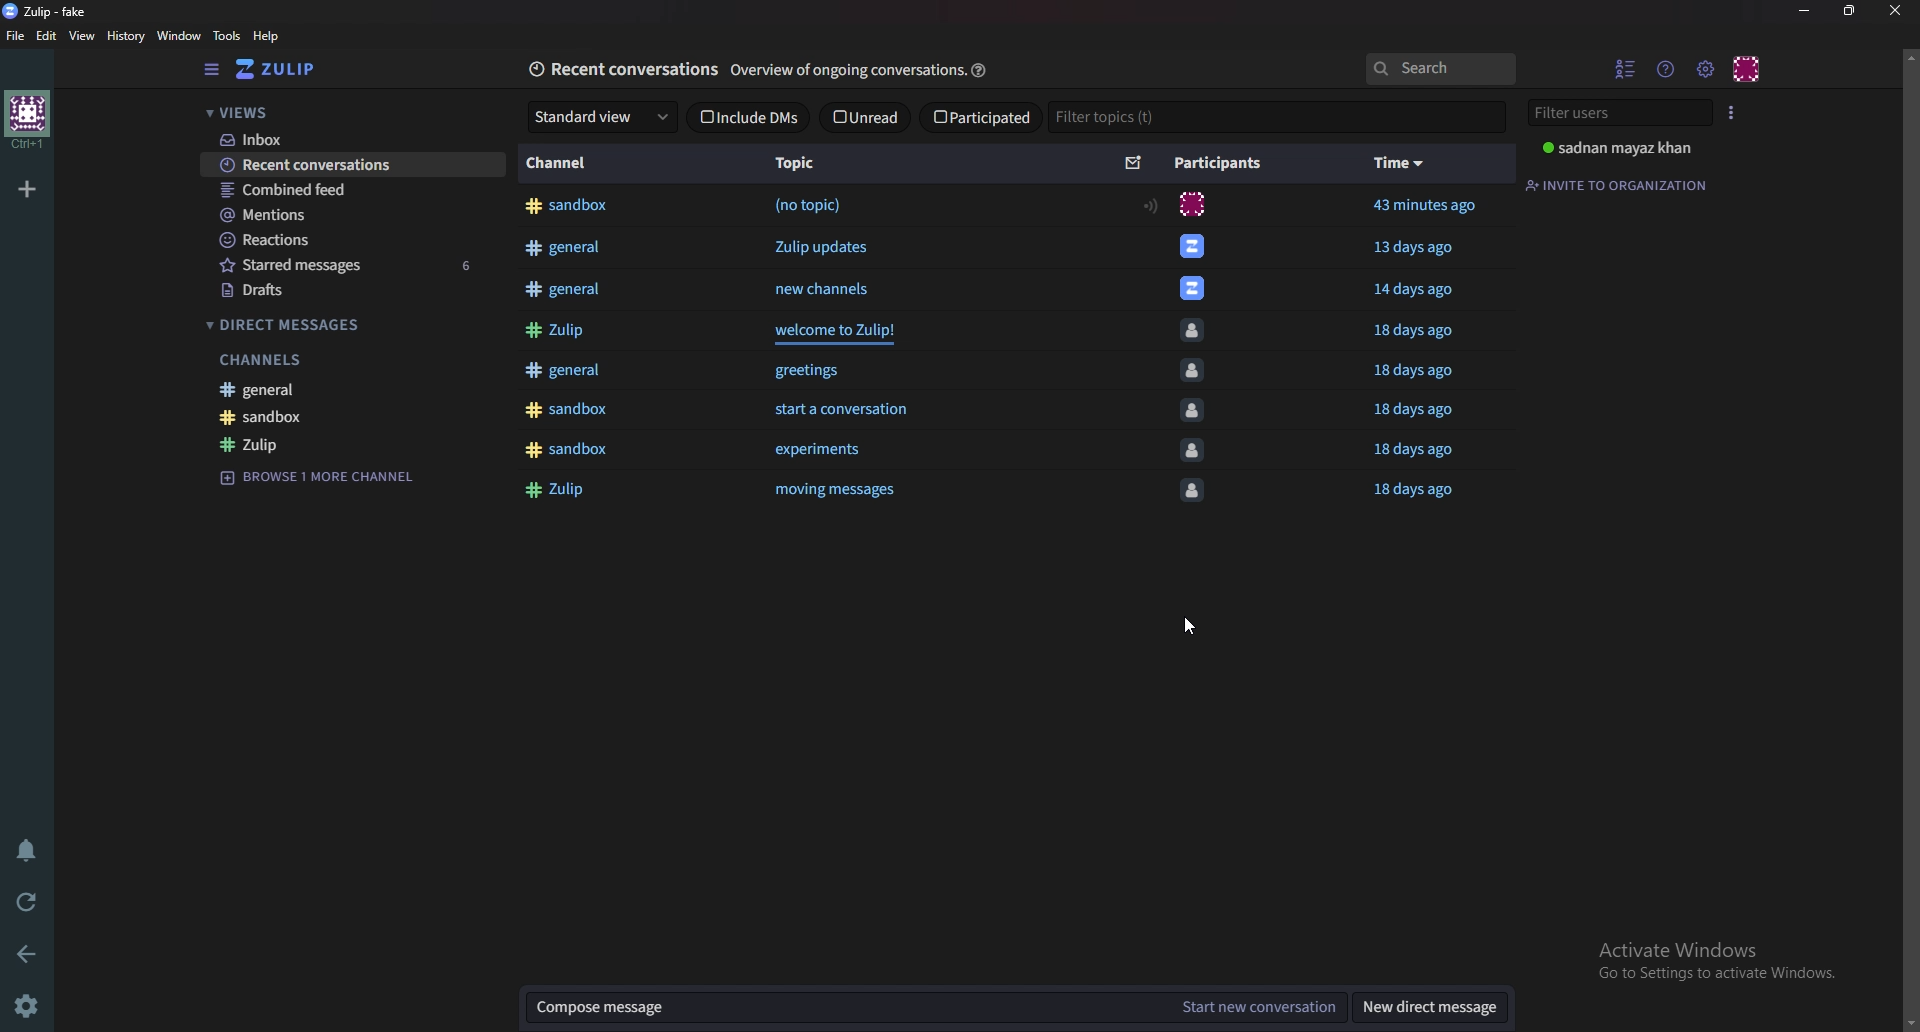 The width and height of the screenshot is (1920, 1032). Describe the element at coordinates (560, 496) in the screenshot. I see `#Zulip` at that location.